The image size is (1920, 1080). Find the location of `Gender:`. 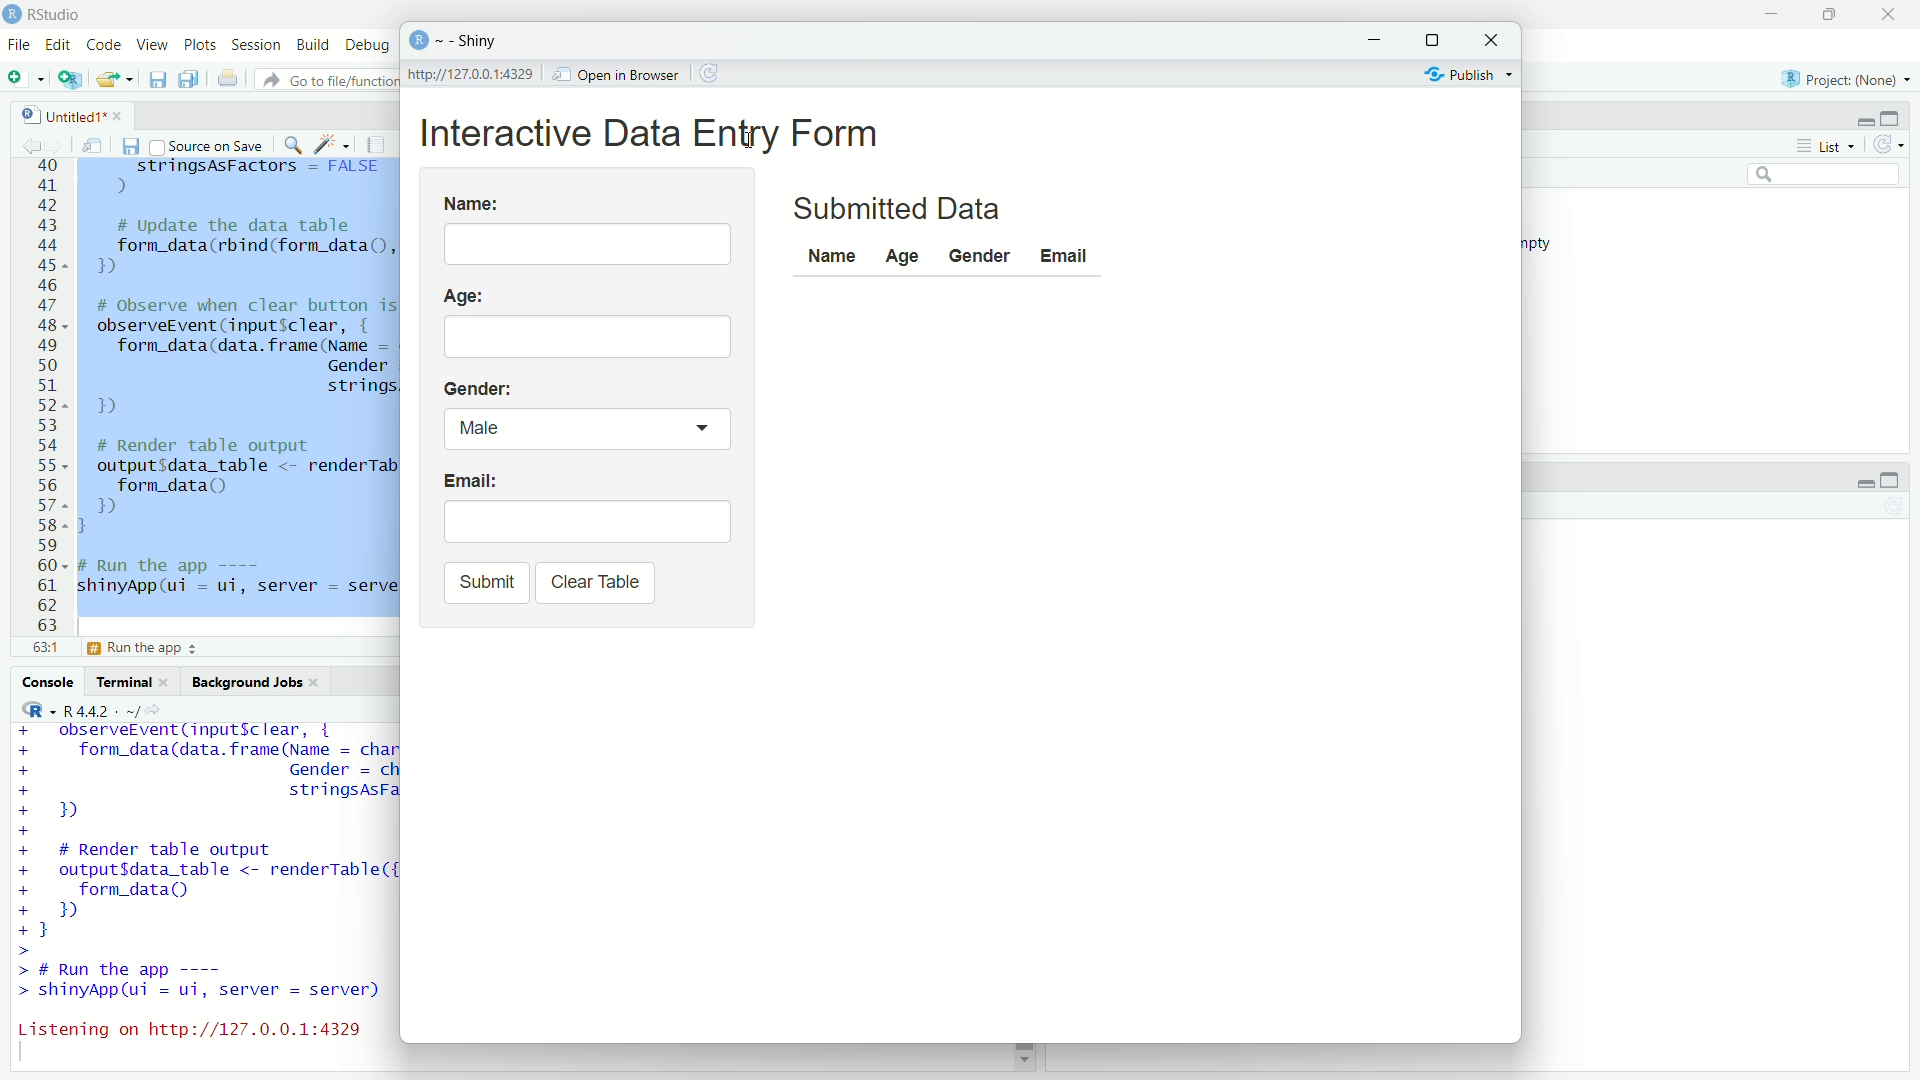

Gender: is located at coordinates (479, 386).